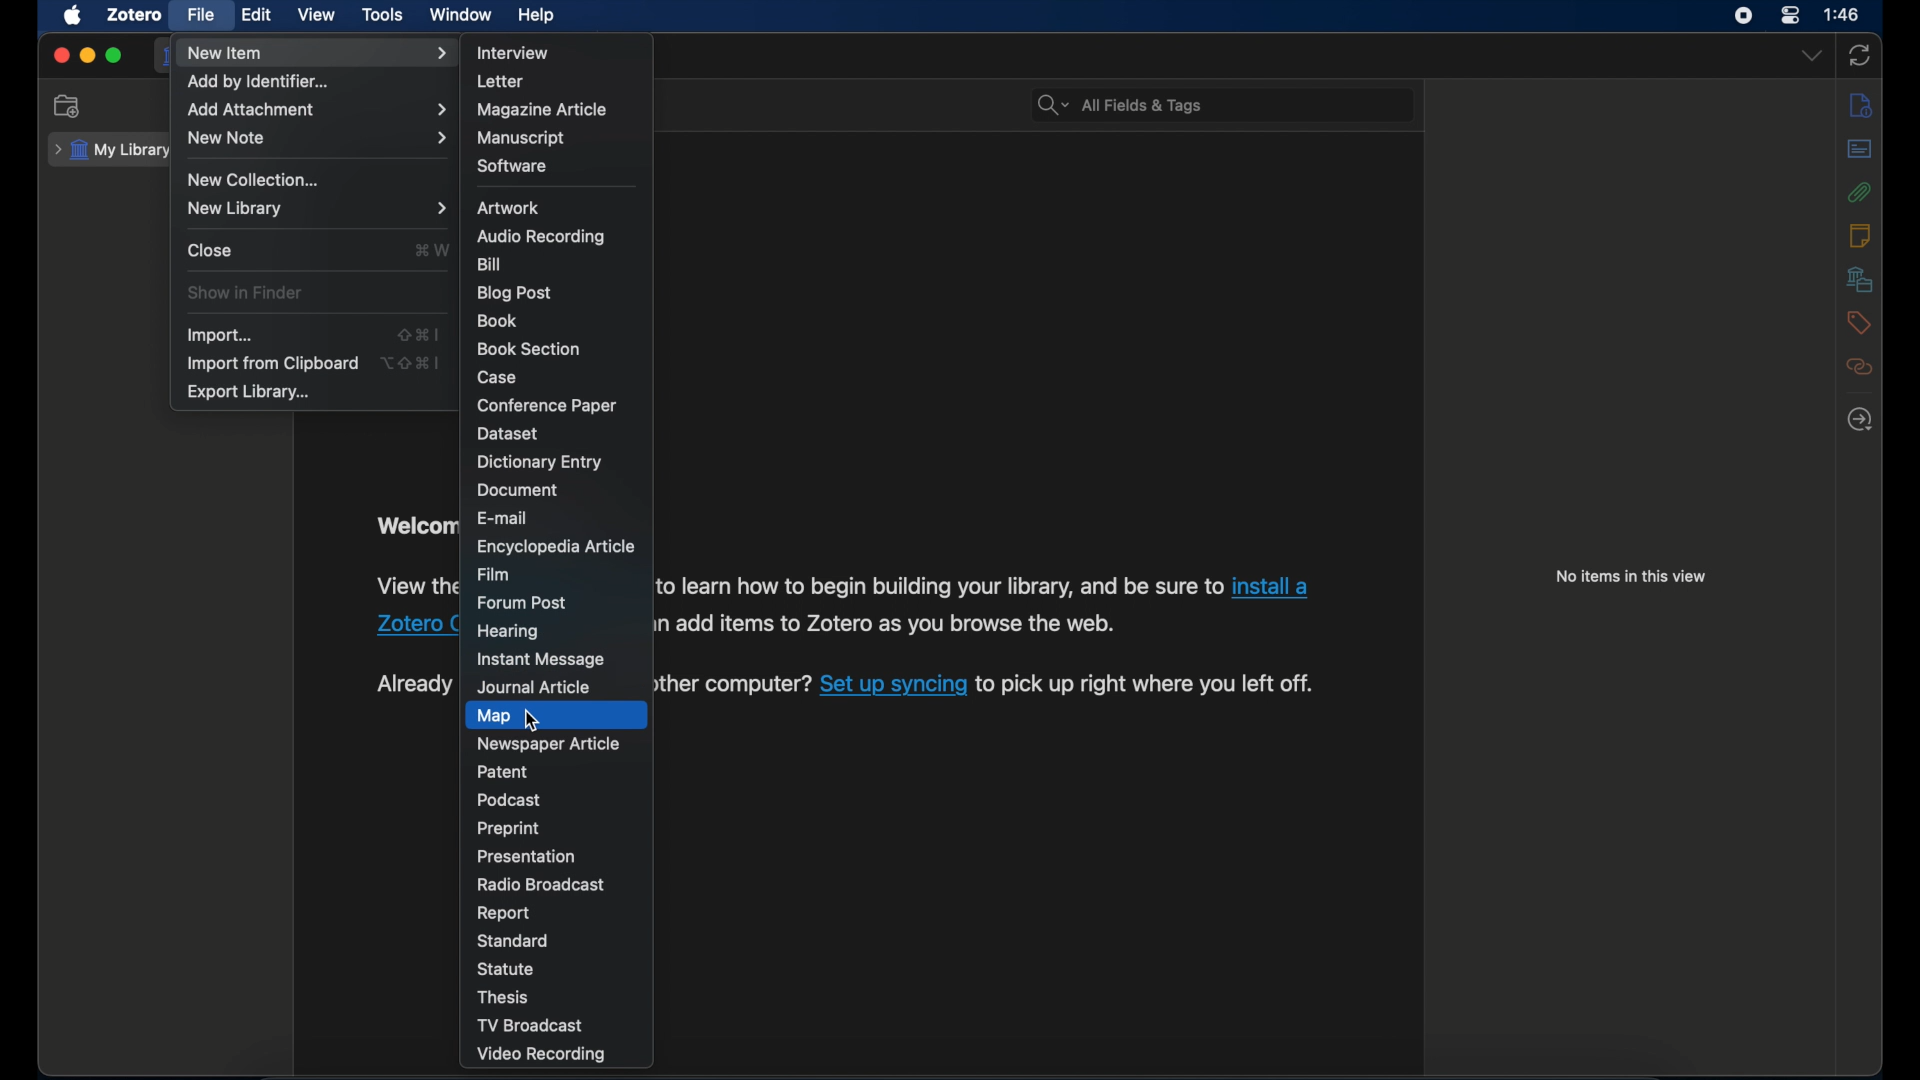 This screenshot has height=1080, width=1920. Describe the element at coordinates (936, 586) in the screenshot. I see `to learn how to begin building your library, and be sure to` at that location.